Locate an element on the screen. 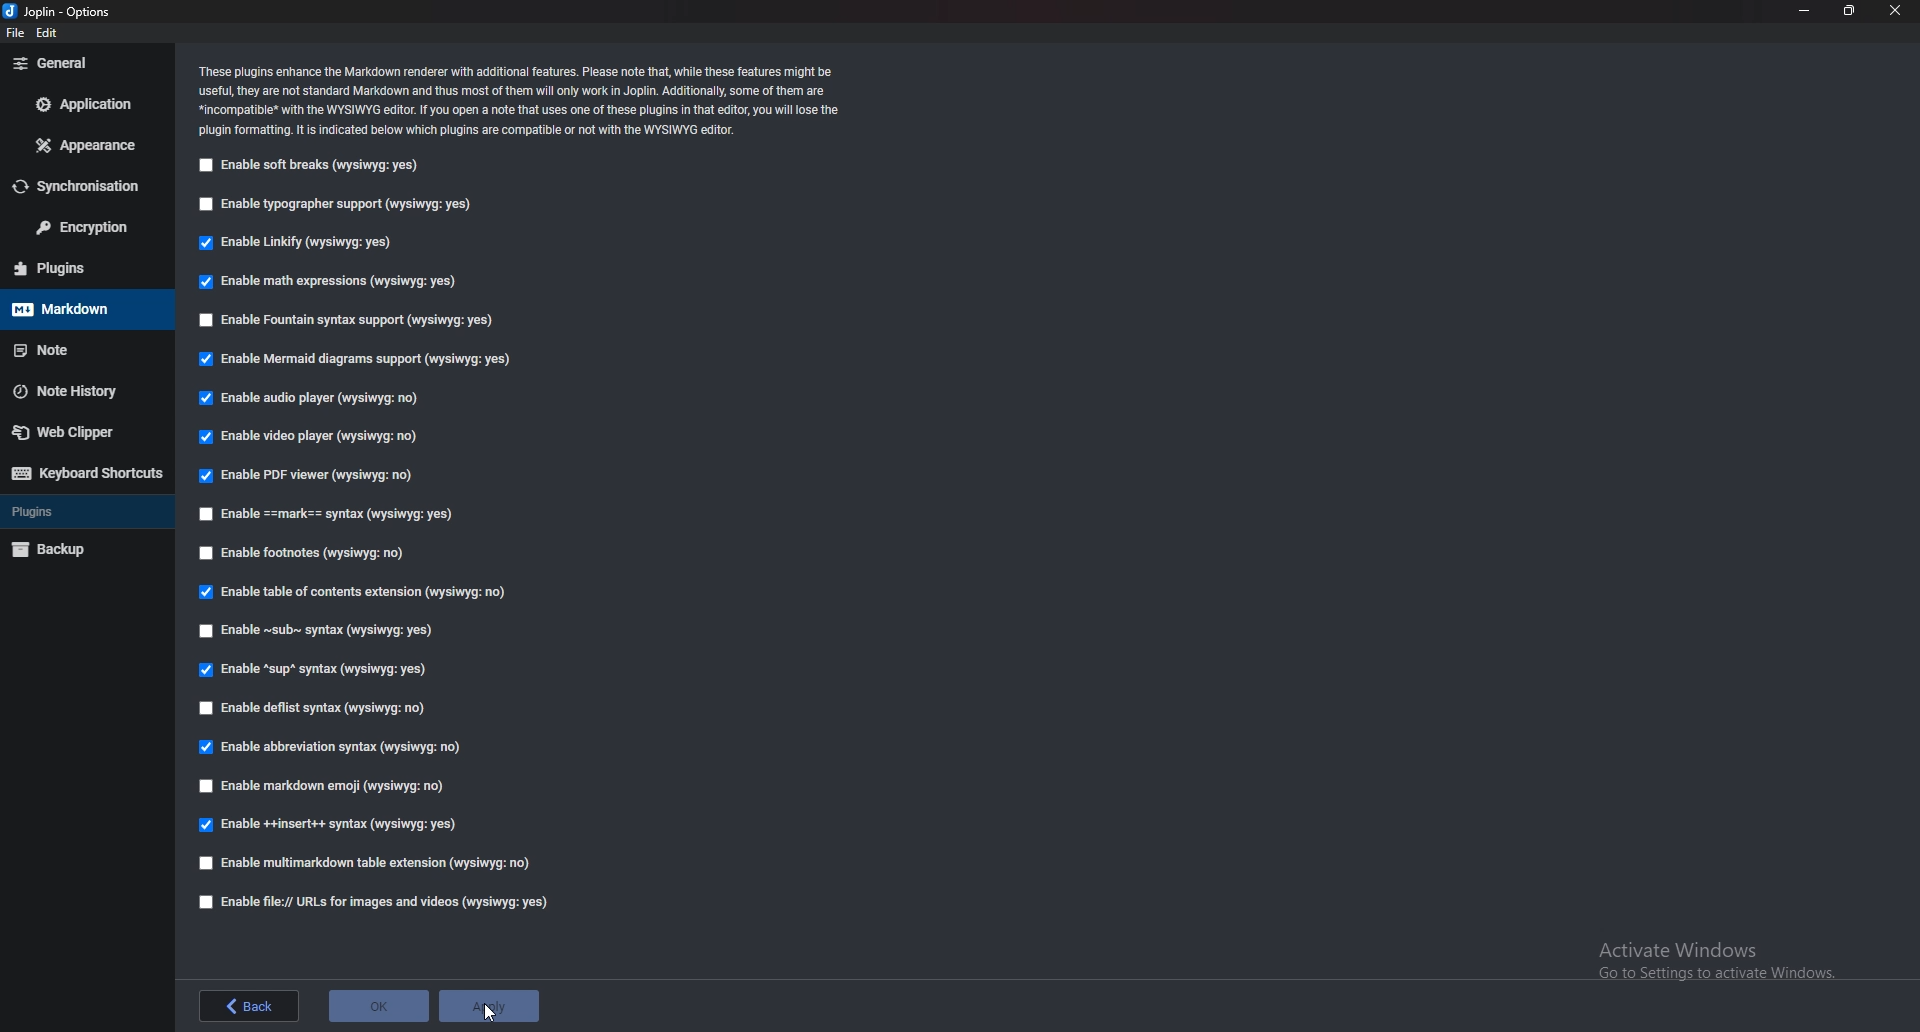 This screenshot has width=1920, height=1032. These plugins enhance the Markdown renderer with additional features. Please note that, while these features might be
‘useful, they are not standard Markdown and thus most of them wil only work in Joplin. Additionally, some of them are:
*incompatible* with the WYSIWYG editor. If you open a note that uses one of these plugins in that editor, you wil lose the
‘plugin formatting. It is indicated below which plugins are compatible or not with the WYSIWYG editor. is located at coordinates (527, 100).